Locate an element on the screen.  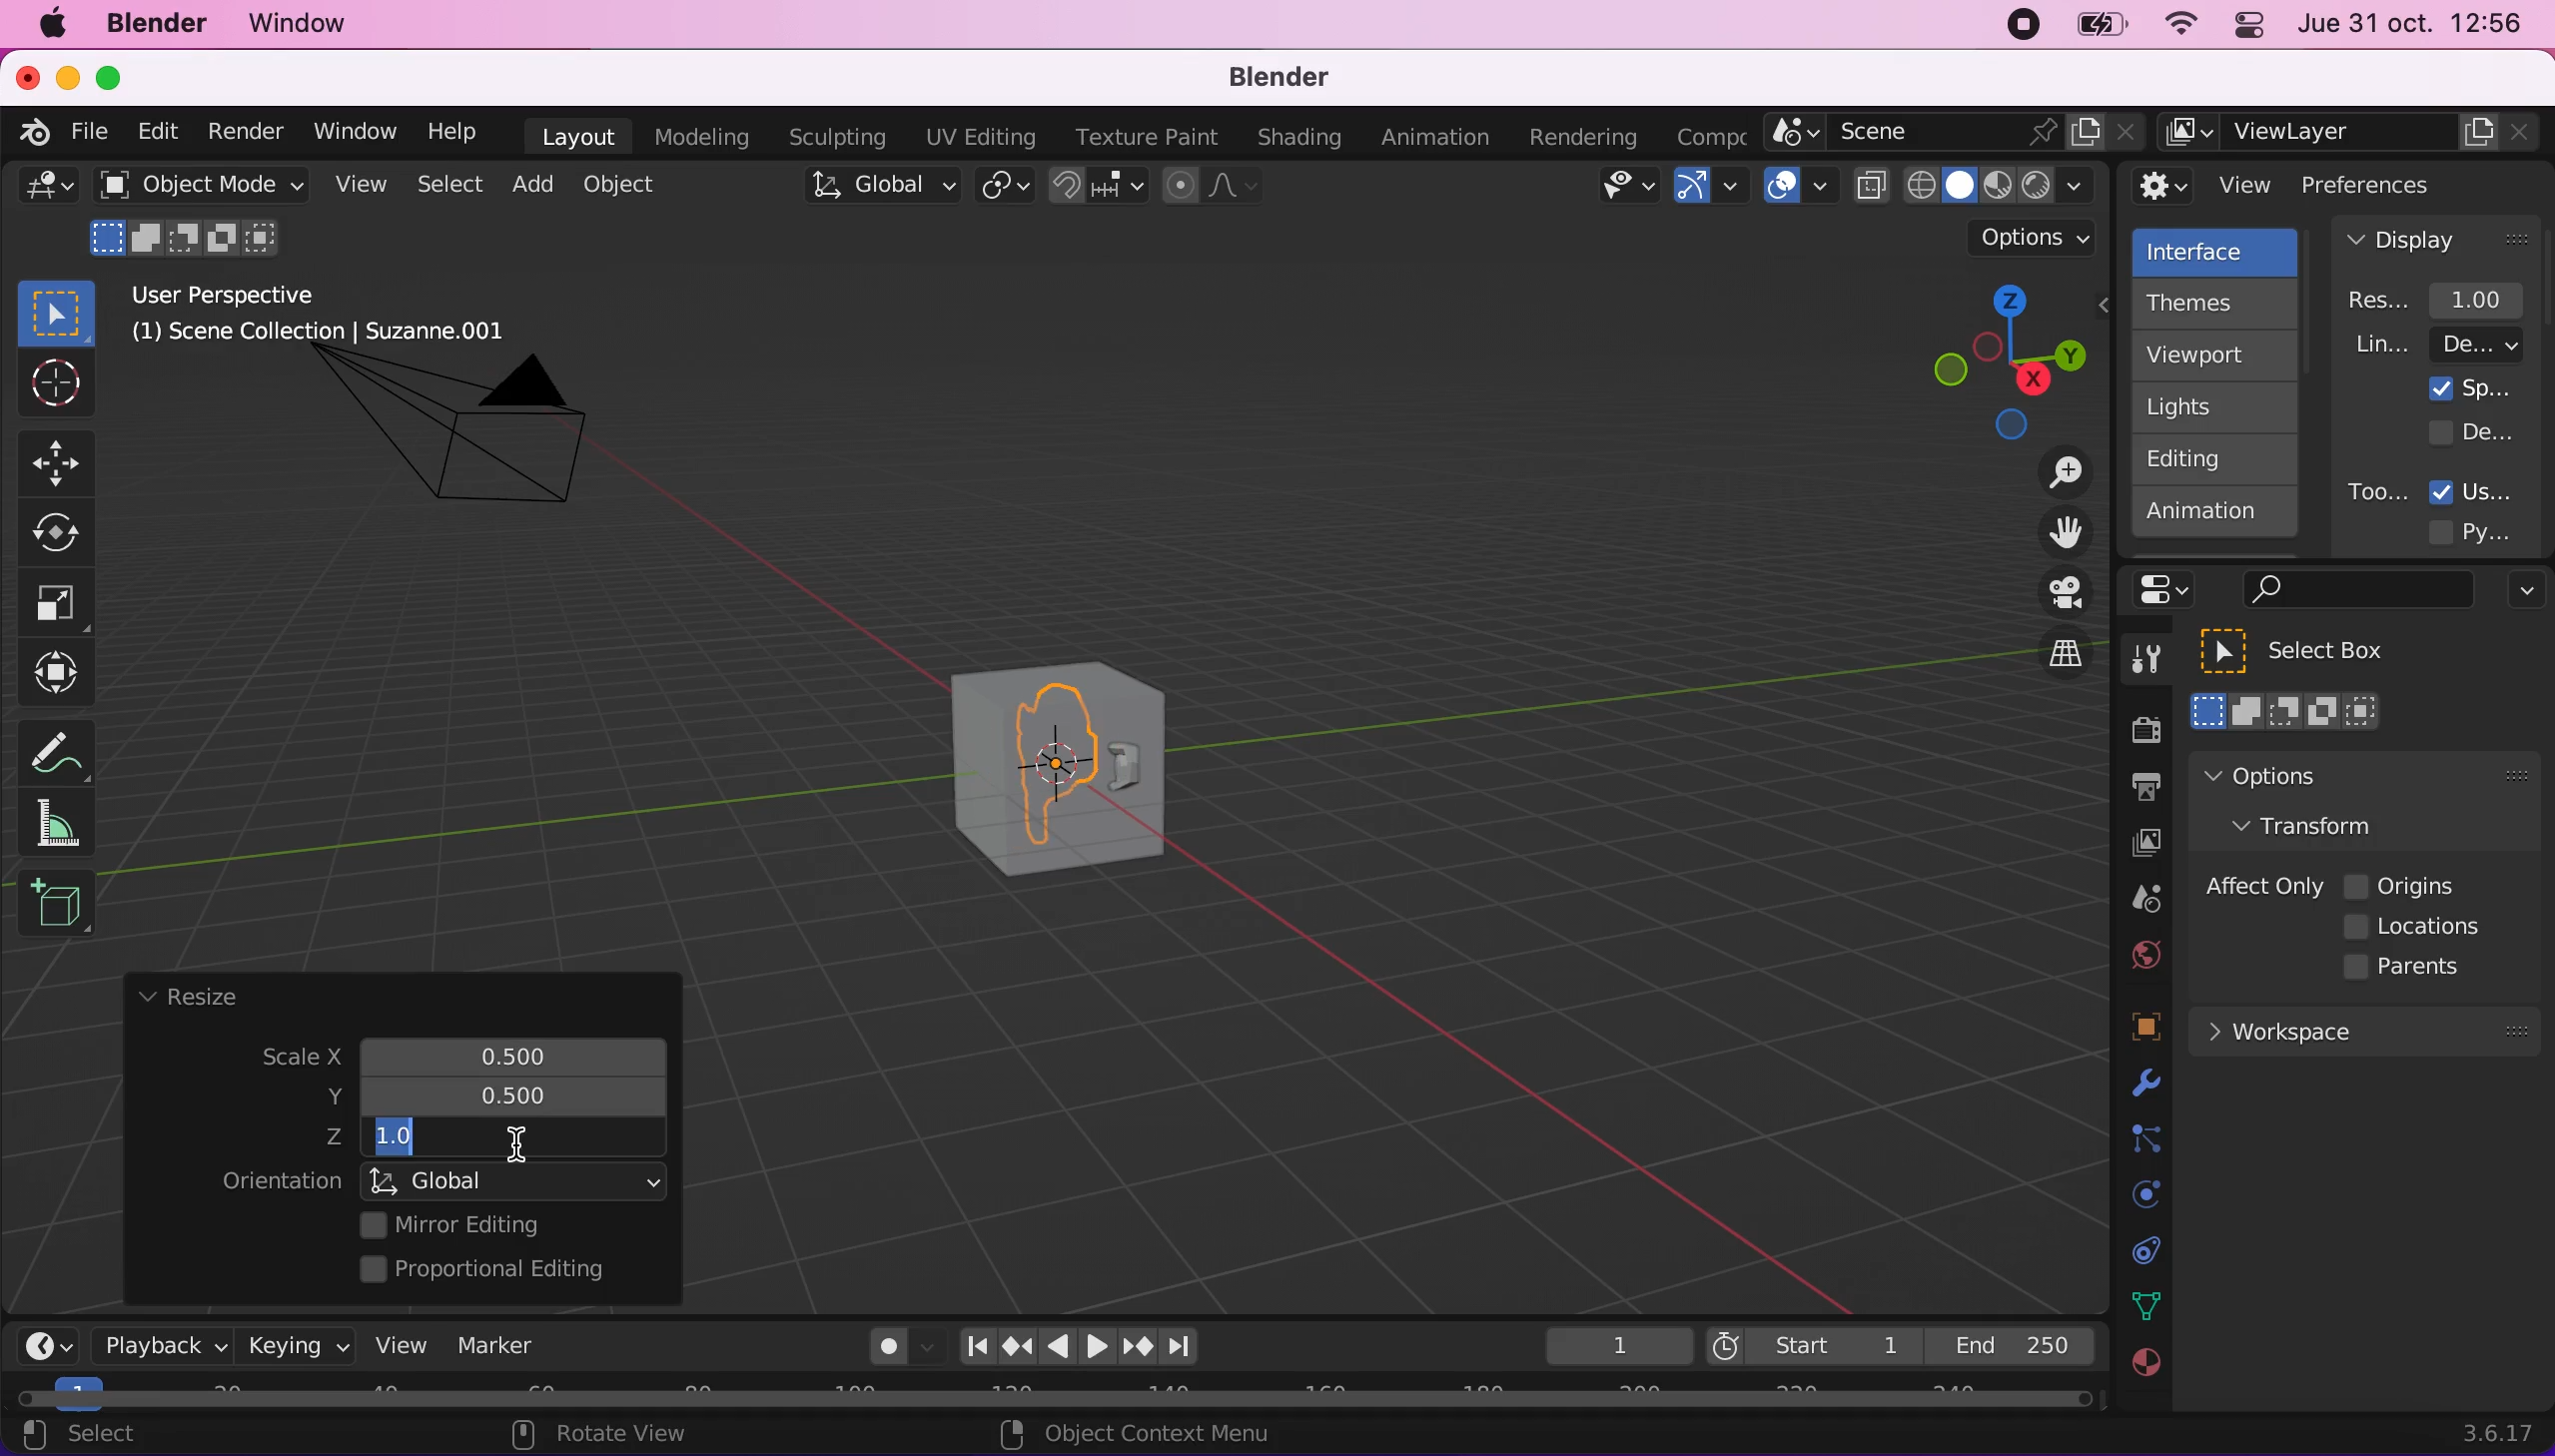
animation is located at coordinates (1440, 138).